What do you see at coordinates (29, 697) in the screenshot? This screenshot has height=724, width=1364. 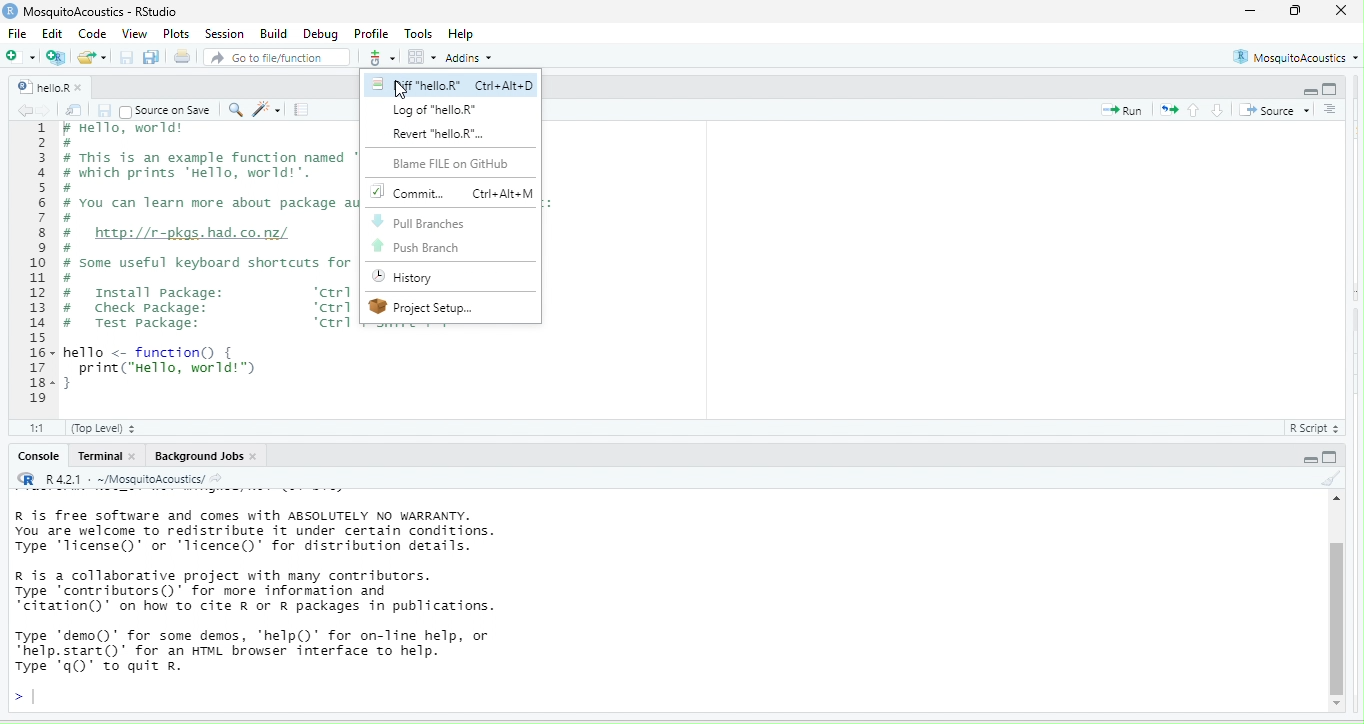 I see `typing cursor` at bounding box center [29, 697].